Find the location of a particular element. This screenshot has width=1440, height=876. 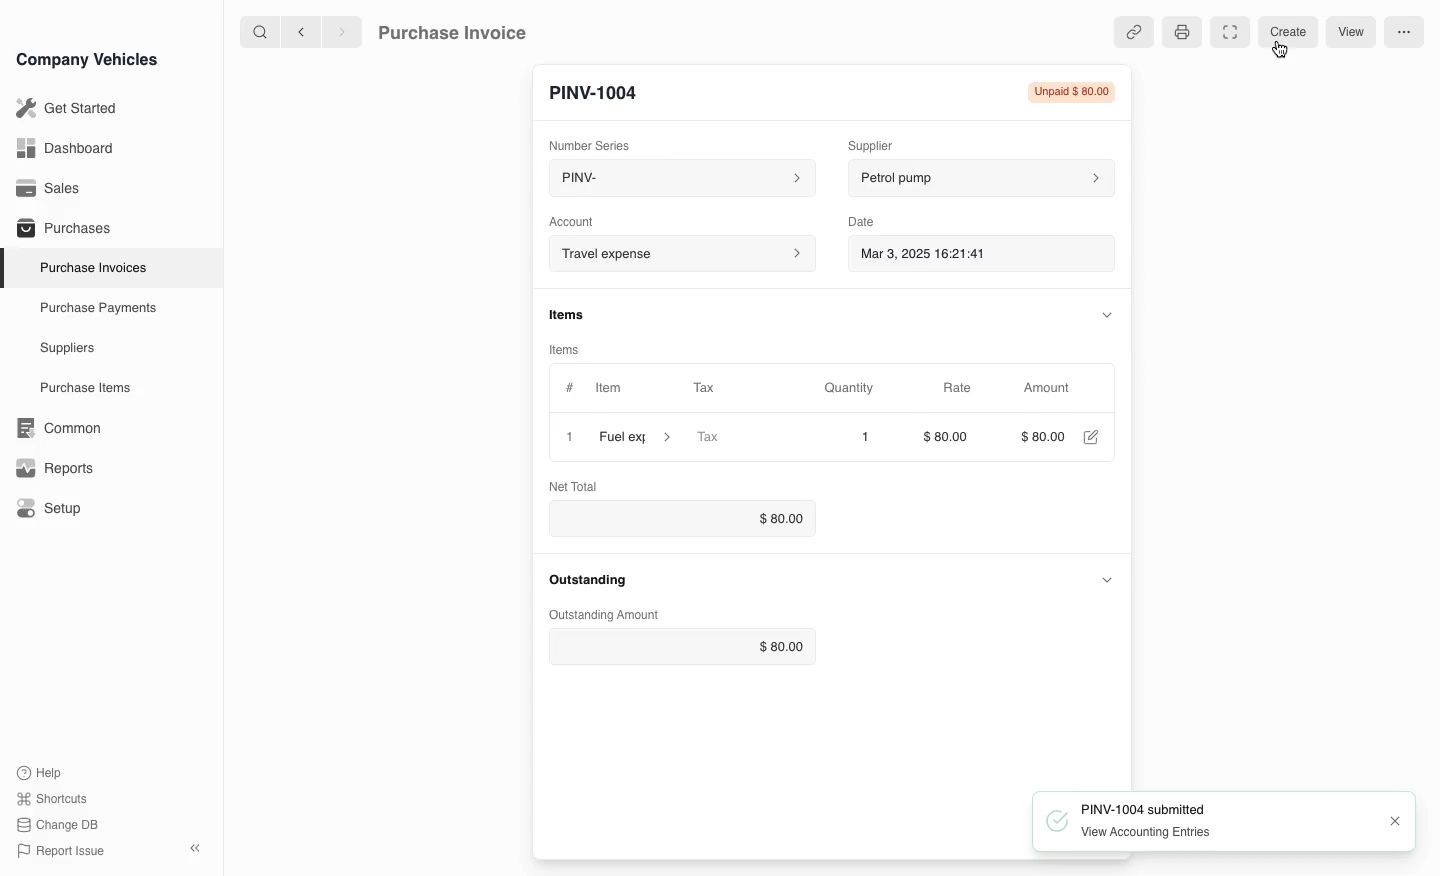

$80.00 is located at coordinates (951, 437).